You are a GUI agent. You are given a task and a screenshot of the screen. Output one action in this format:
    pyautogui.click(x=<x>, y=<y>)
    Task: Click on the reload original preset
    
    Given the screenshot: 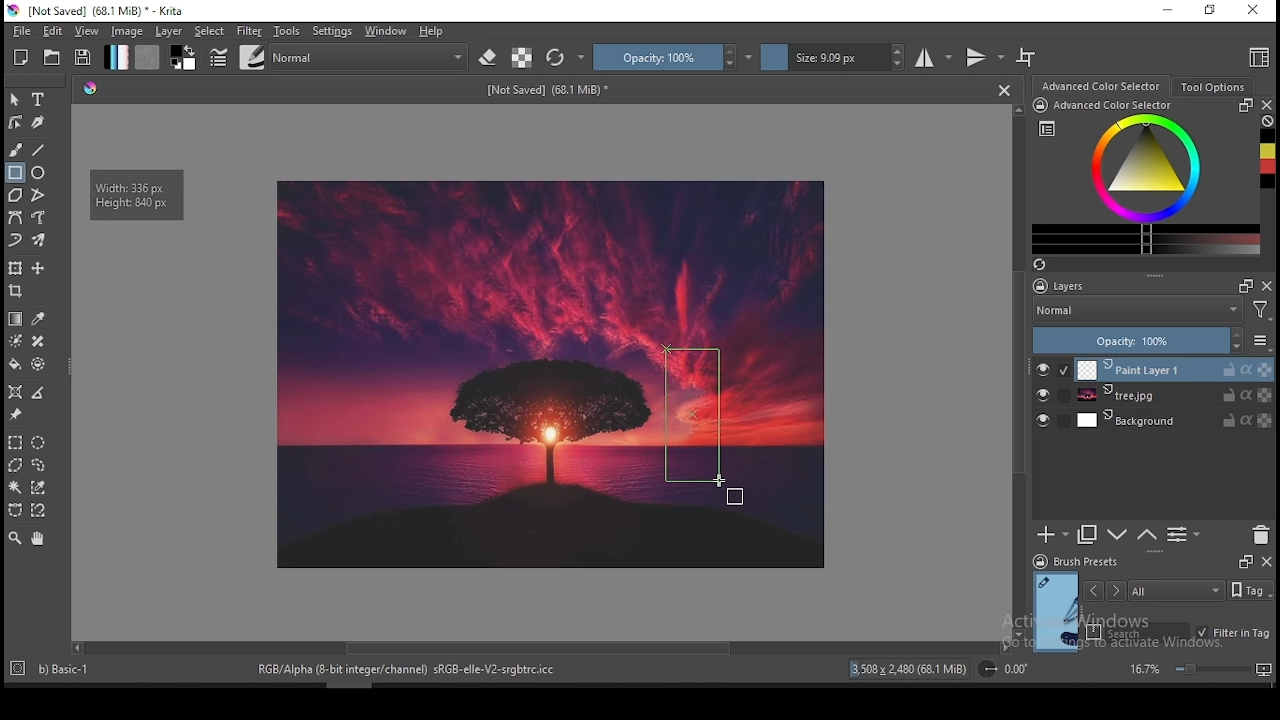 What is the action you would take?
    pyautogui.click(x=566, y=58)
    